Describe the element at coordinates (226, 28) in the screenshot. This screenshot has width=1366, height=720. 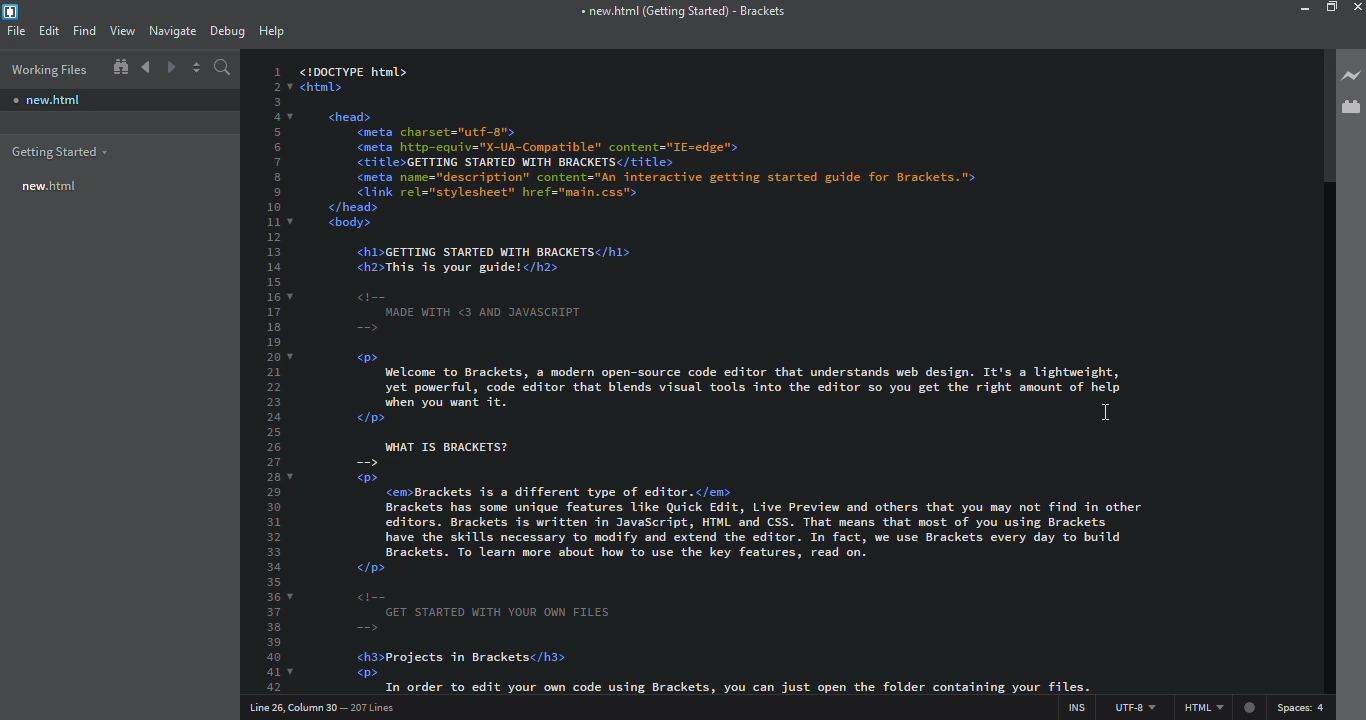
I see `debug` at that location.